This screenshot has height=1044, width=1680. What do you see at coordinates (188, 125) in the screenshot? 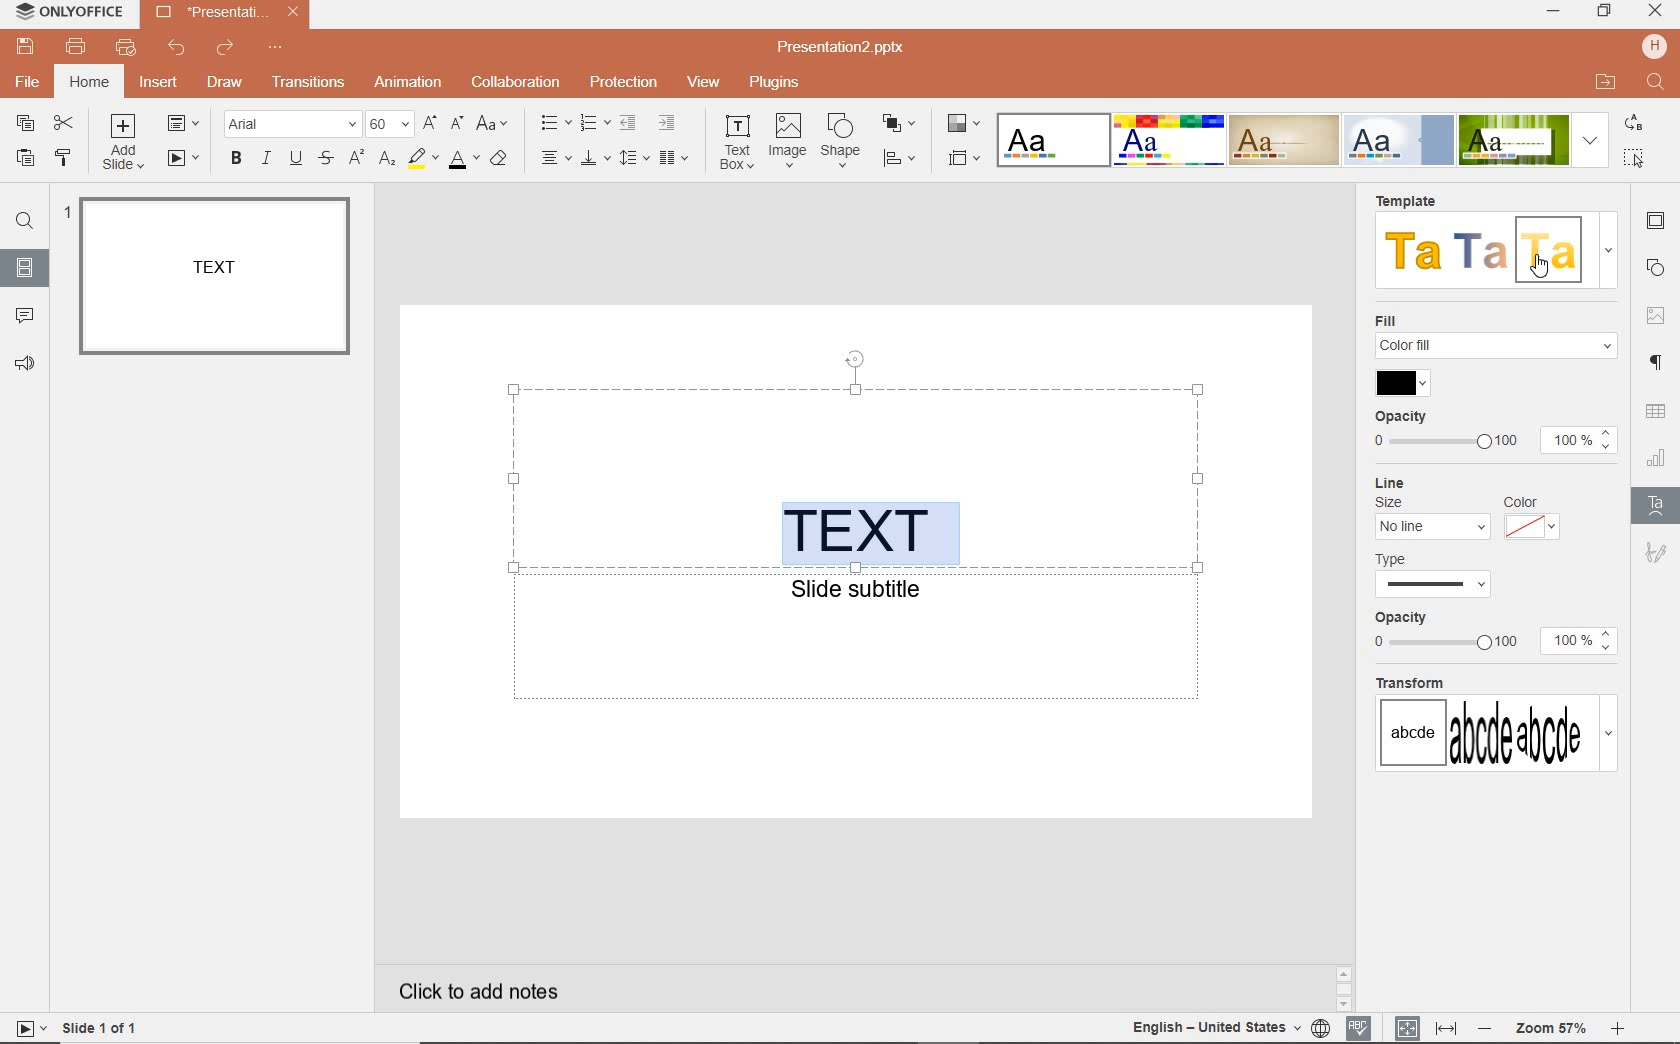
I see `CHANGE SLIDE LAYOUT` at bounding box center [188, 125].